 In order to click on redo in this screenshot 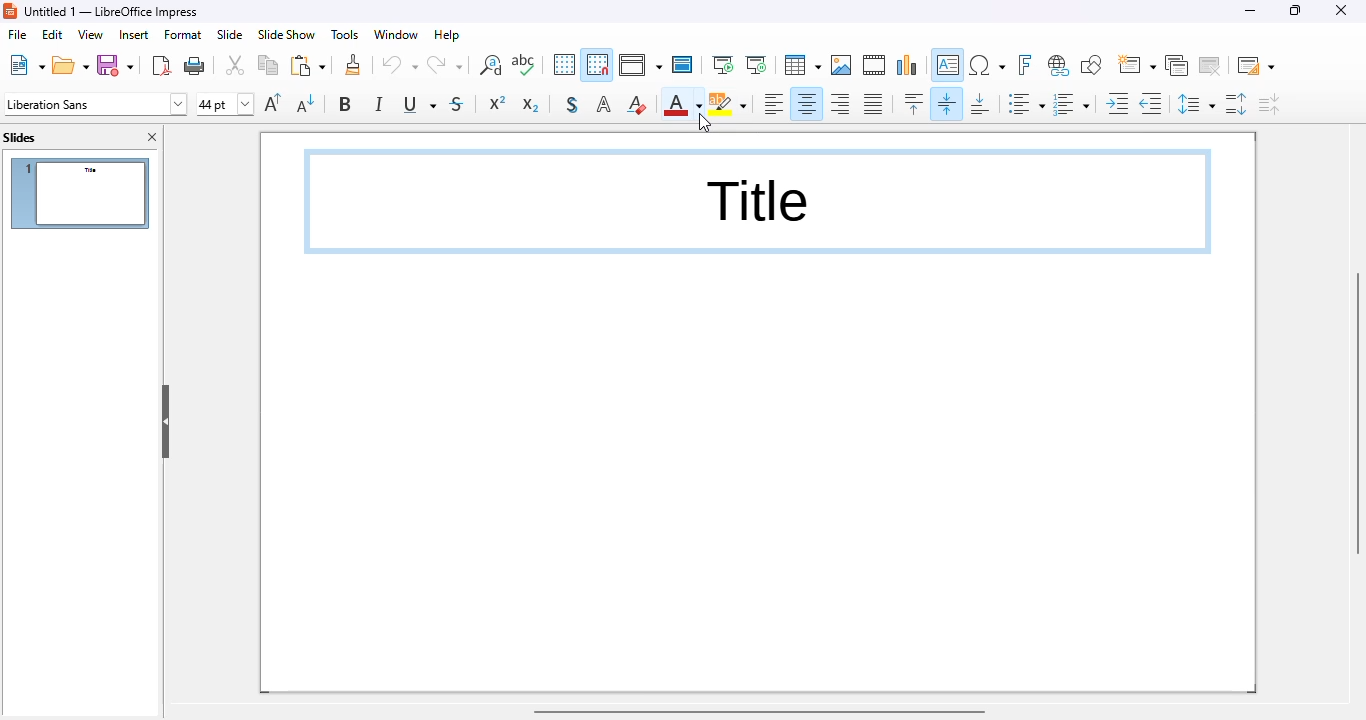, I will do `click(445, 64)`.